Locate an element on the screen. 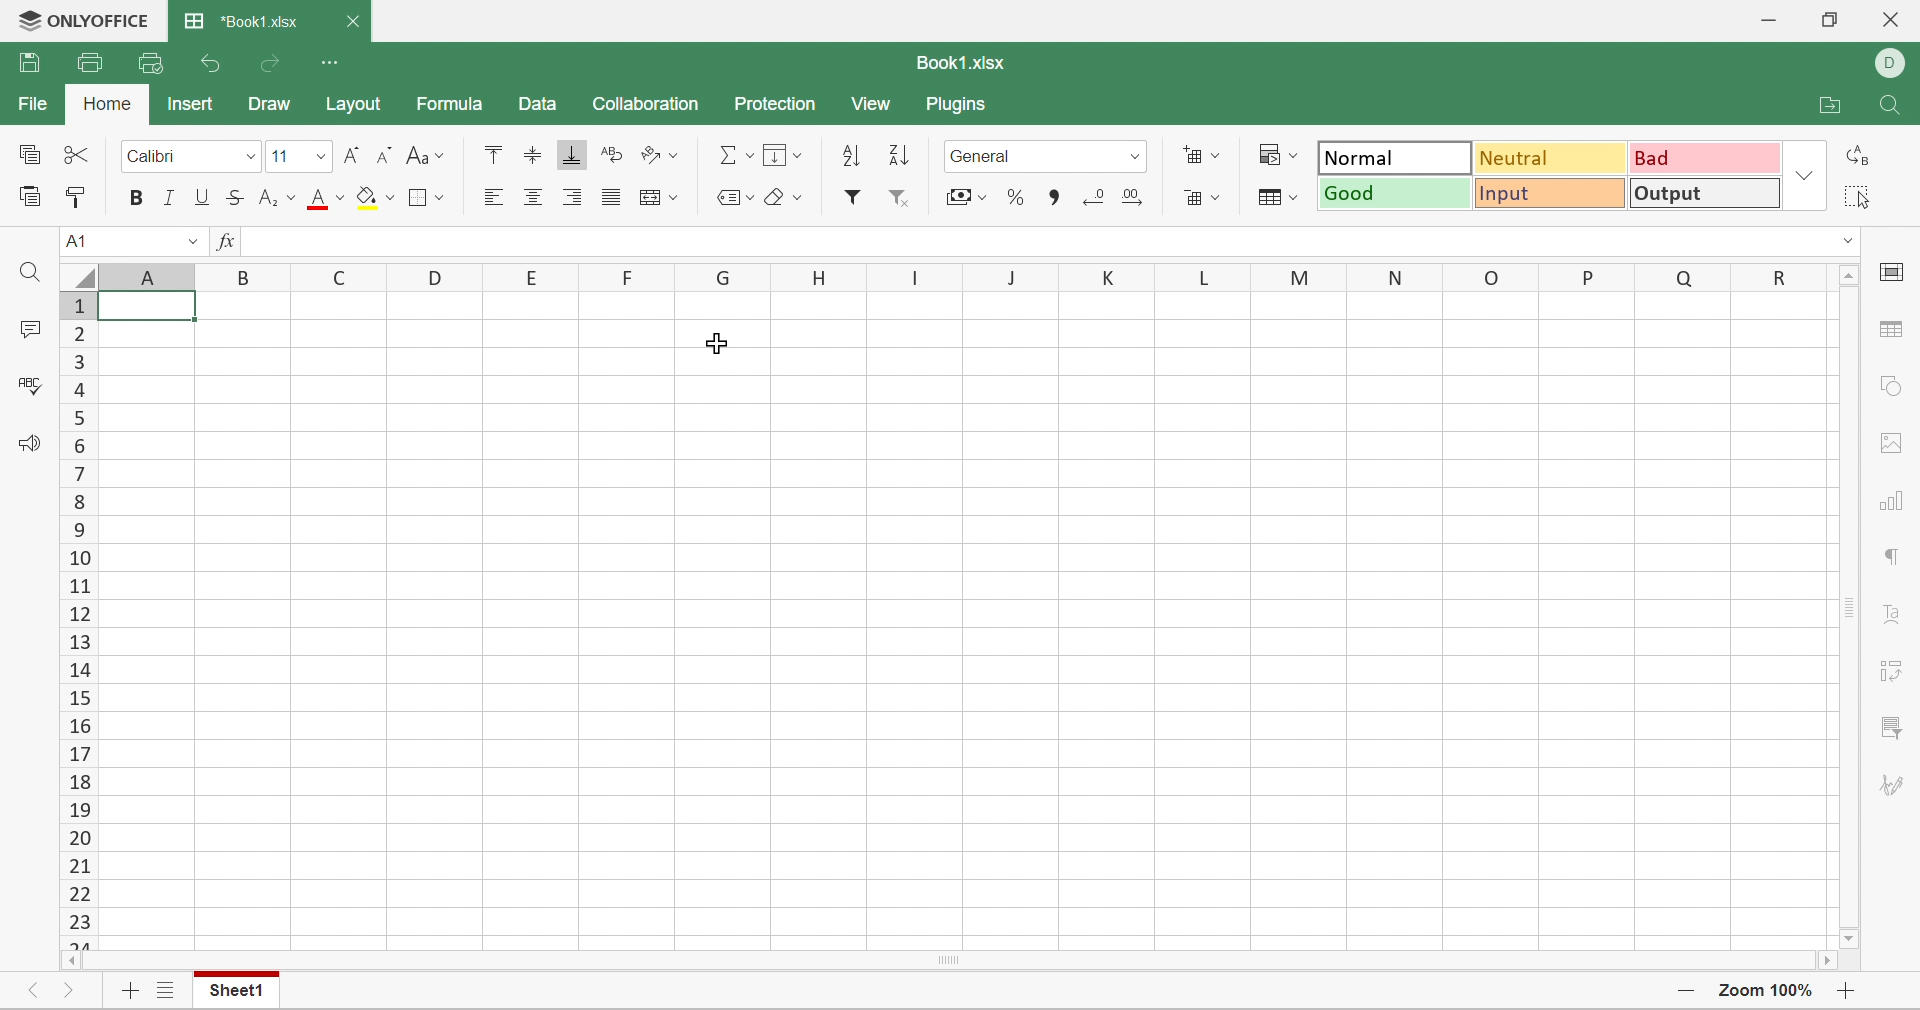  Undo is located at coordinates (215, 66).